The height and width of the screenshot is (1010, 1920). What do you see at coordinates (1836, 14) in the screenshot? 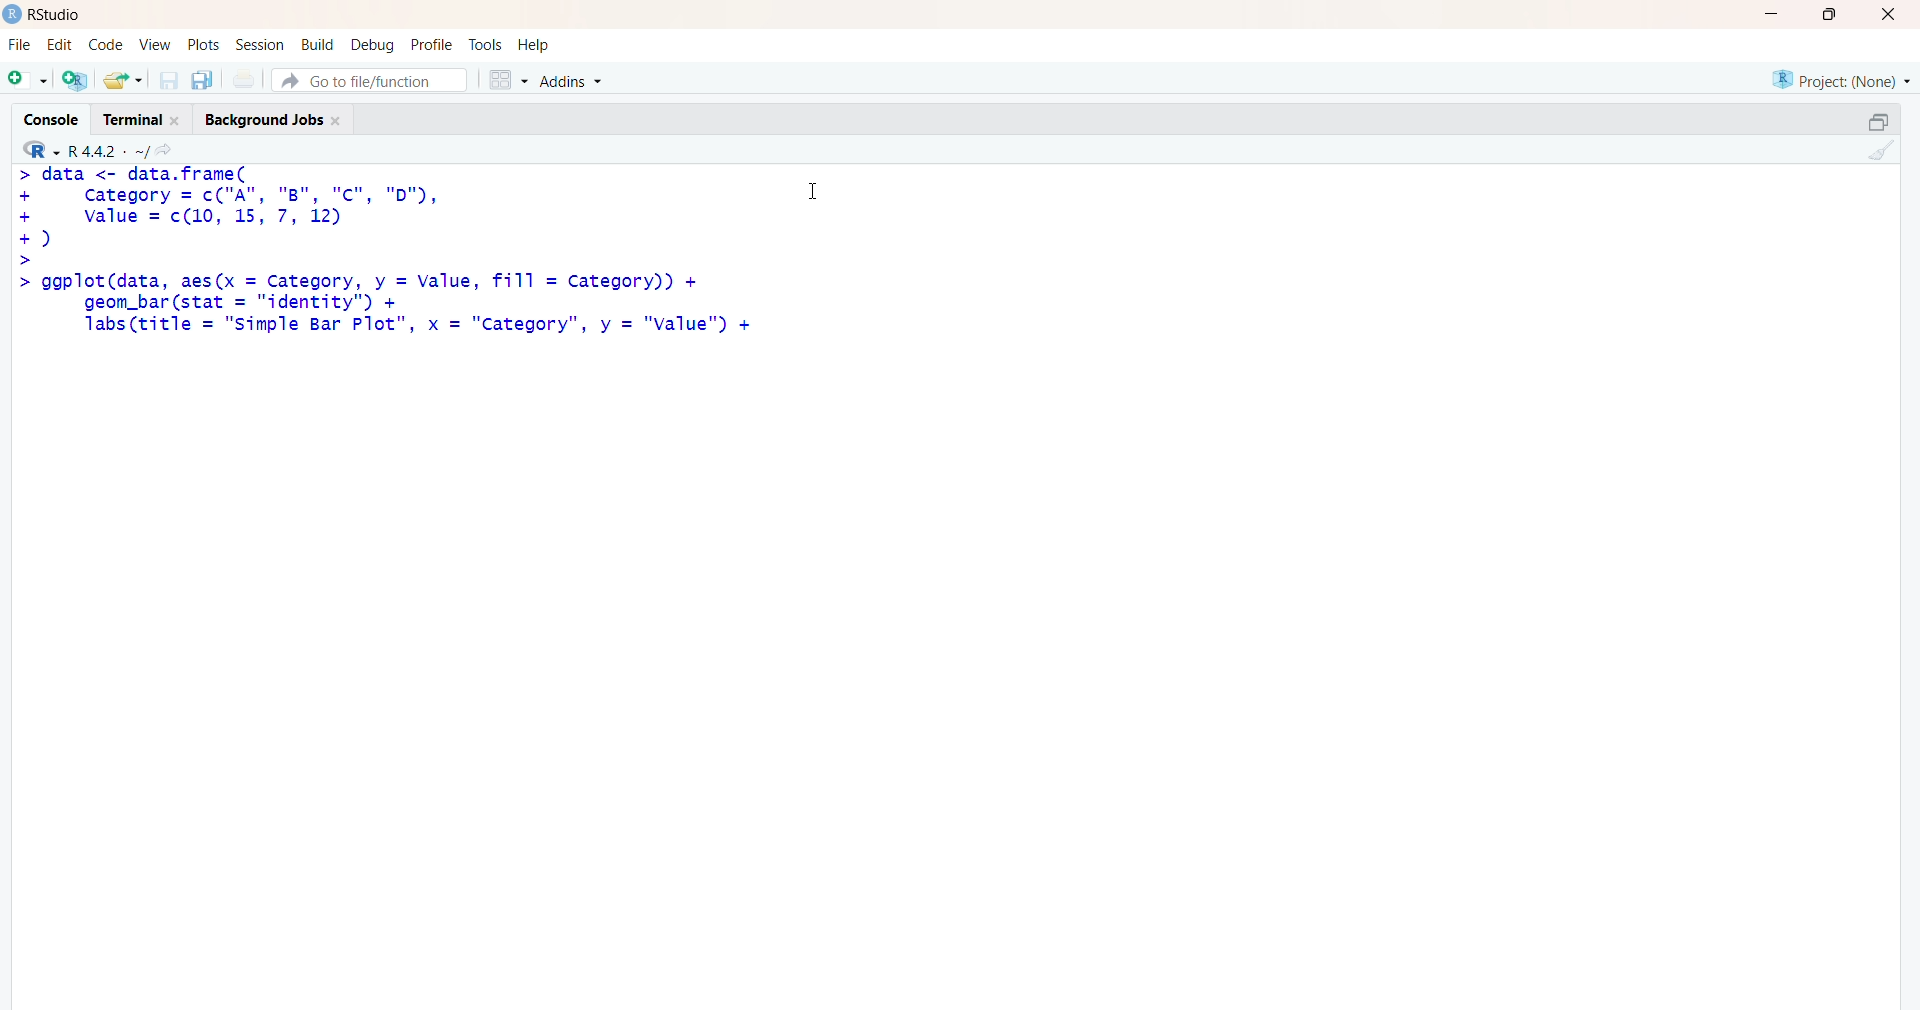
I see `maximize` at bounding box center [1836, 14].